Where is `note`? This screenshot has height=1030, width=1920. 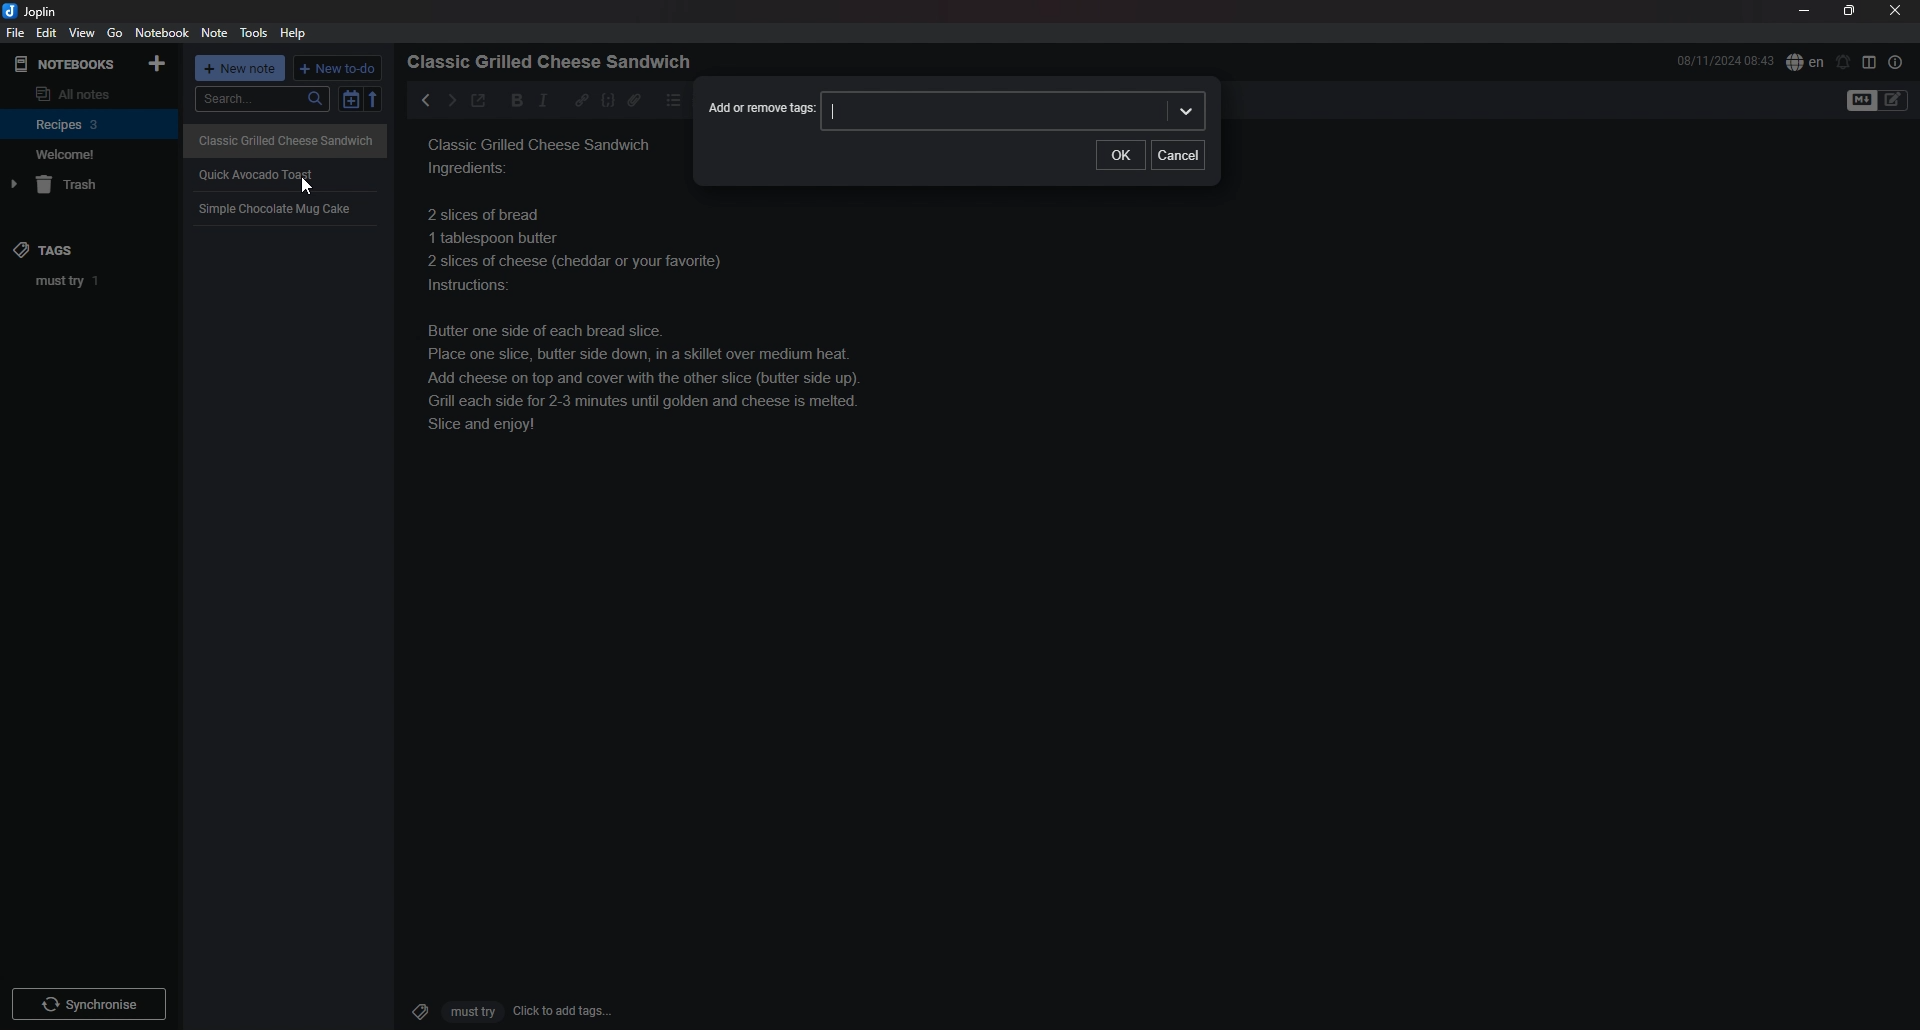 note is located at coordinates (214, 34).